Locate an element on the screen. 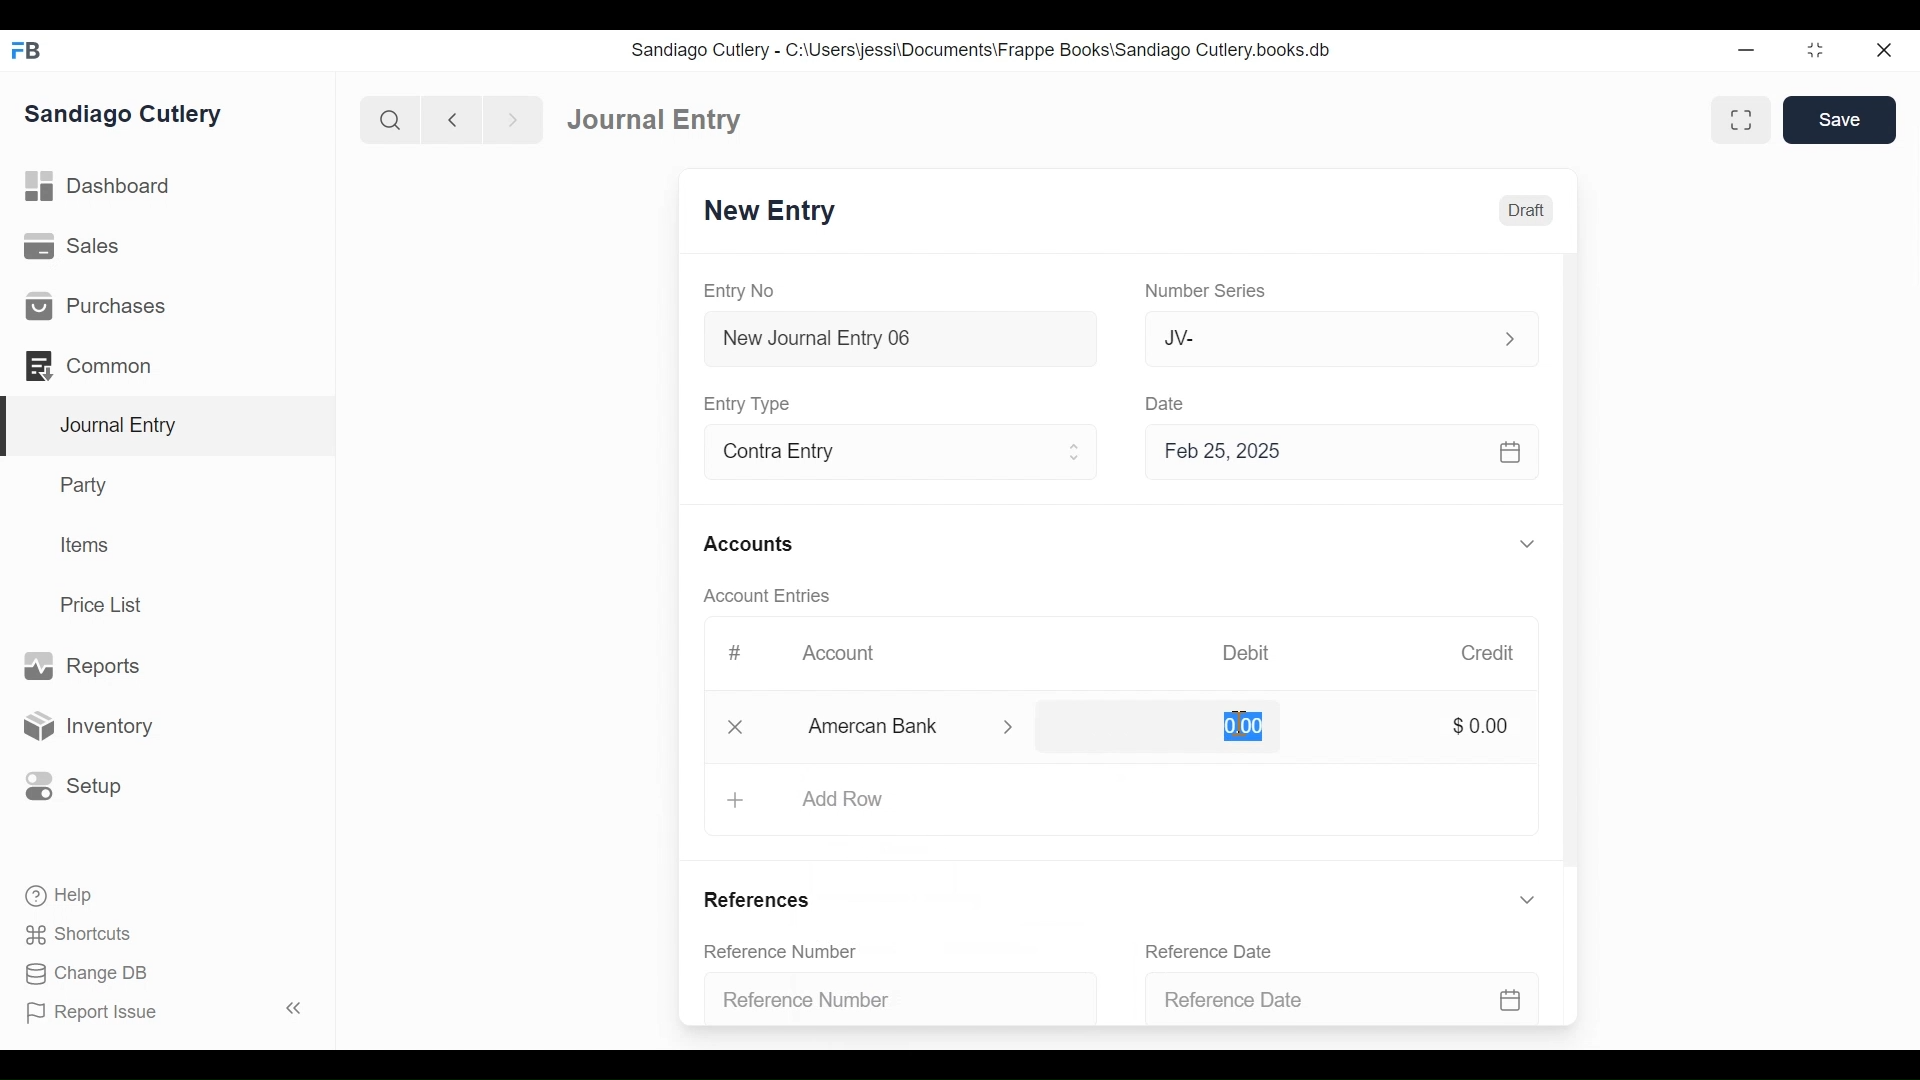 The width and height of the screenshot is (1920, 1080). Draft is located at coordinates (1526, 211).